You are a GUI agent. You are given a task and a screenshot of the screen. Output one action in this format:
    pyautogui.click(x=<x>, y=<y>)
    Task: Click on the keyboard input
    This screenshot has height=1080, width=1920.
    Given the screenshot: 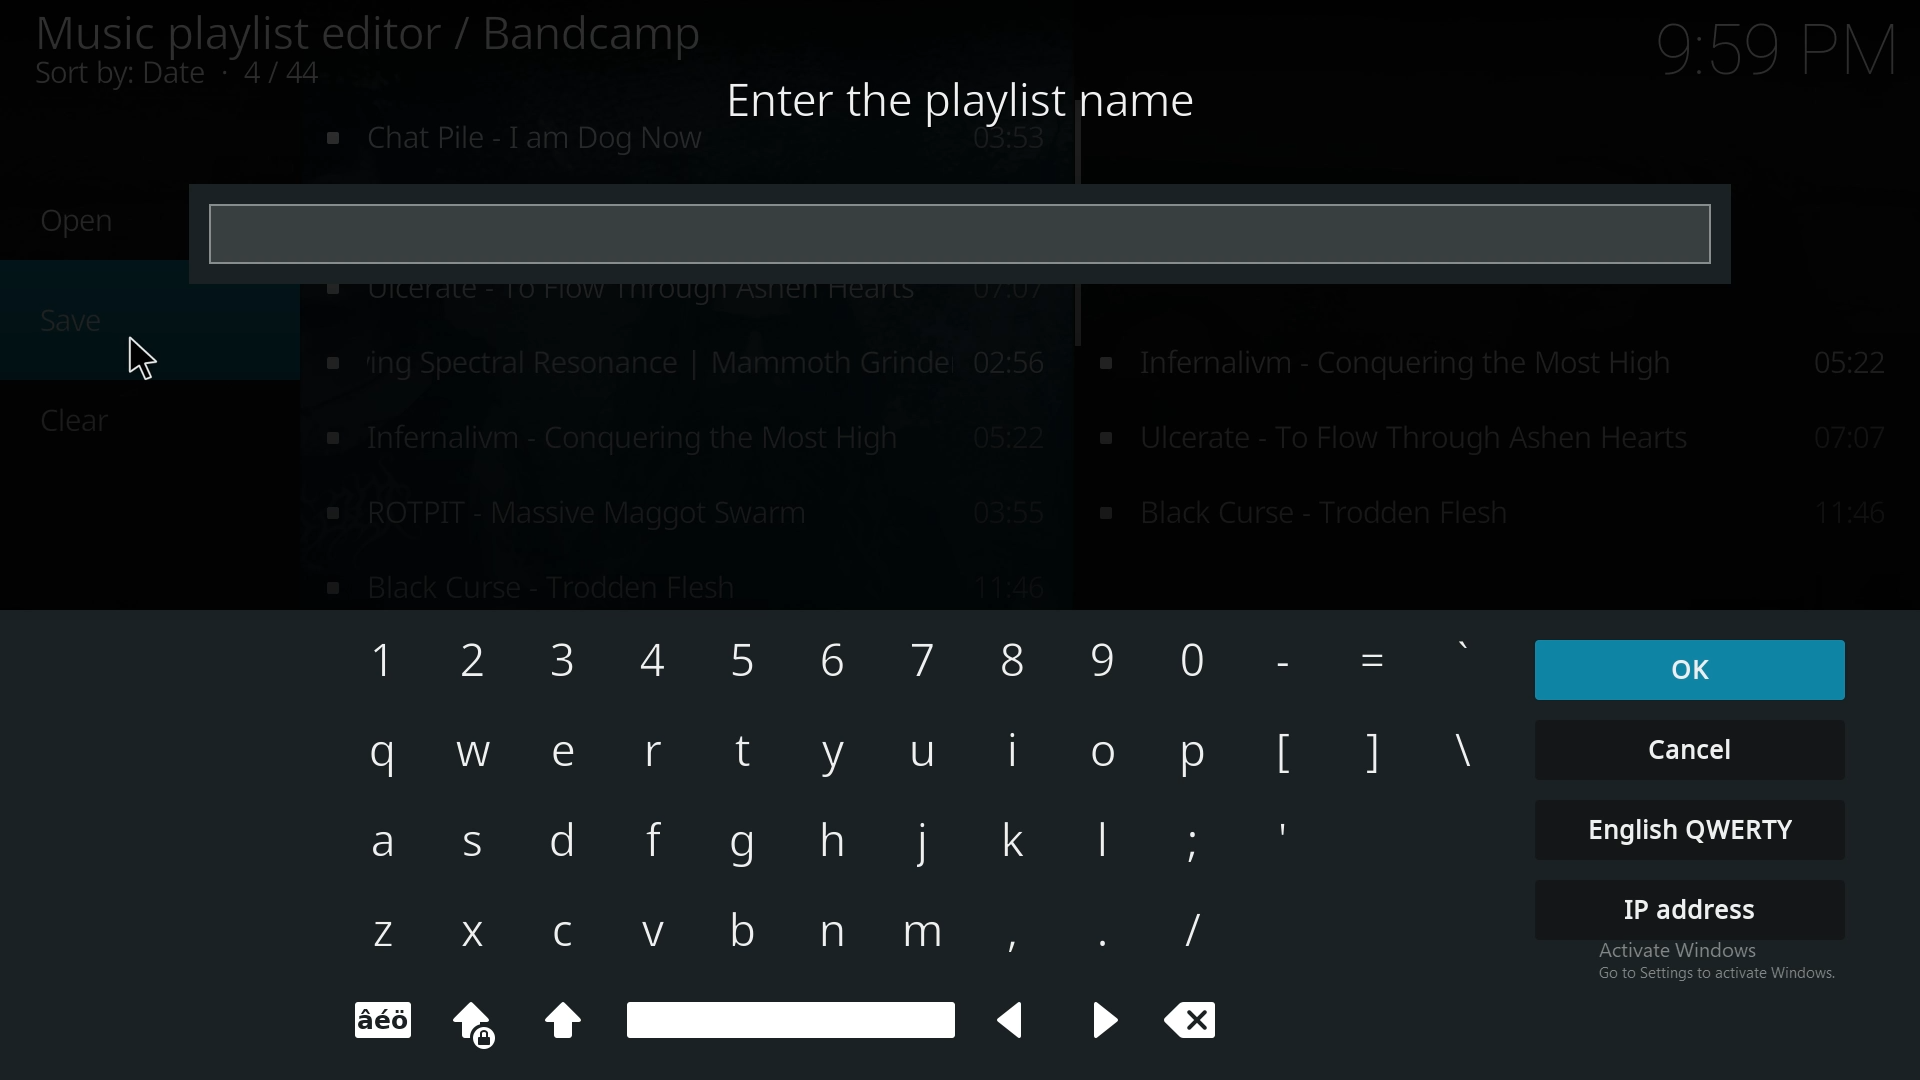 What is the action you would take?
    pyautogui.click(x=1193, y=843)
    